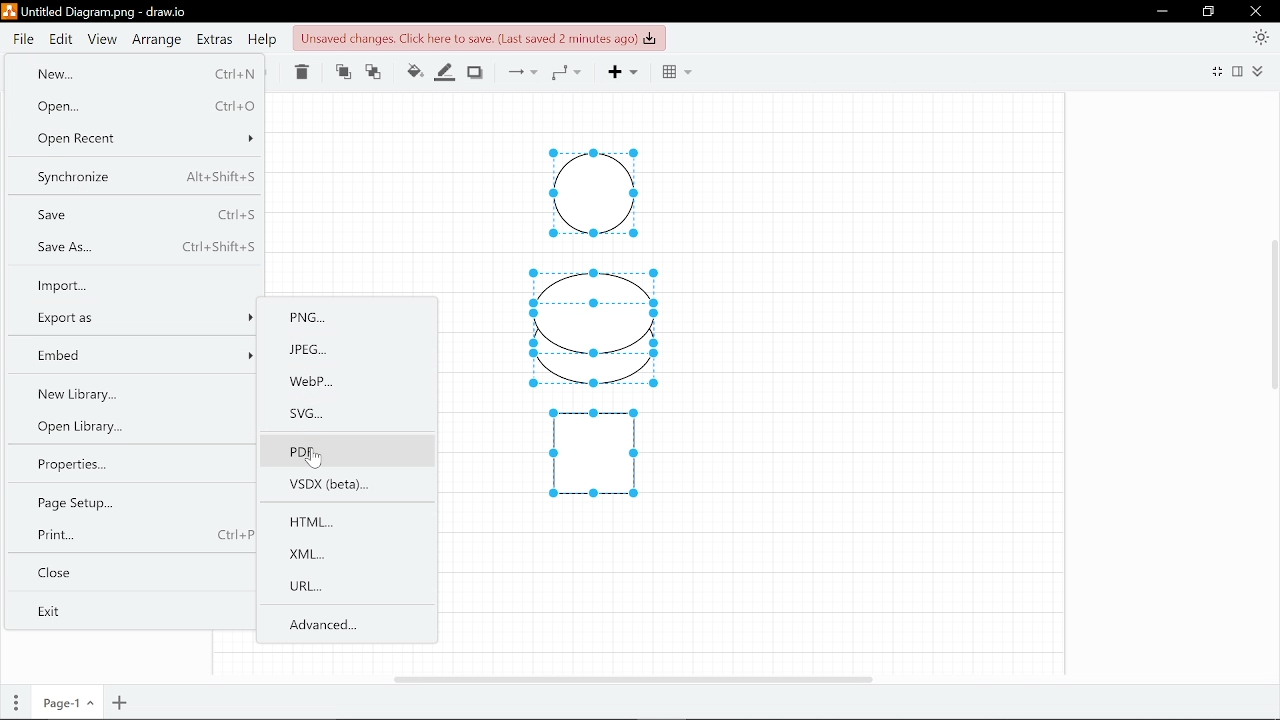  Describe the element at coordinates (1207, 12) in the screenshot. I see `Restore down` at that location.